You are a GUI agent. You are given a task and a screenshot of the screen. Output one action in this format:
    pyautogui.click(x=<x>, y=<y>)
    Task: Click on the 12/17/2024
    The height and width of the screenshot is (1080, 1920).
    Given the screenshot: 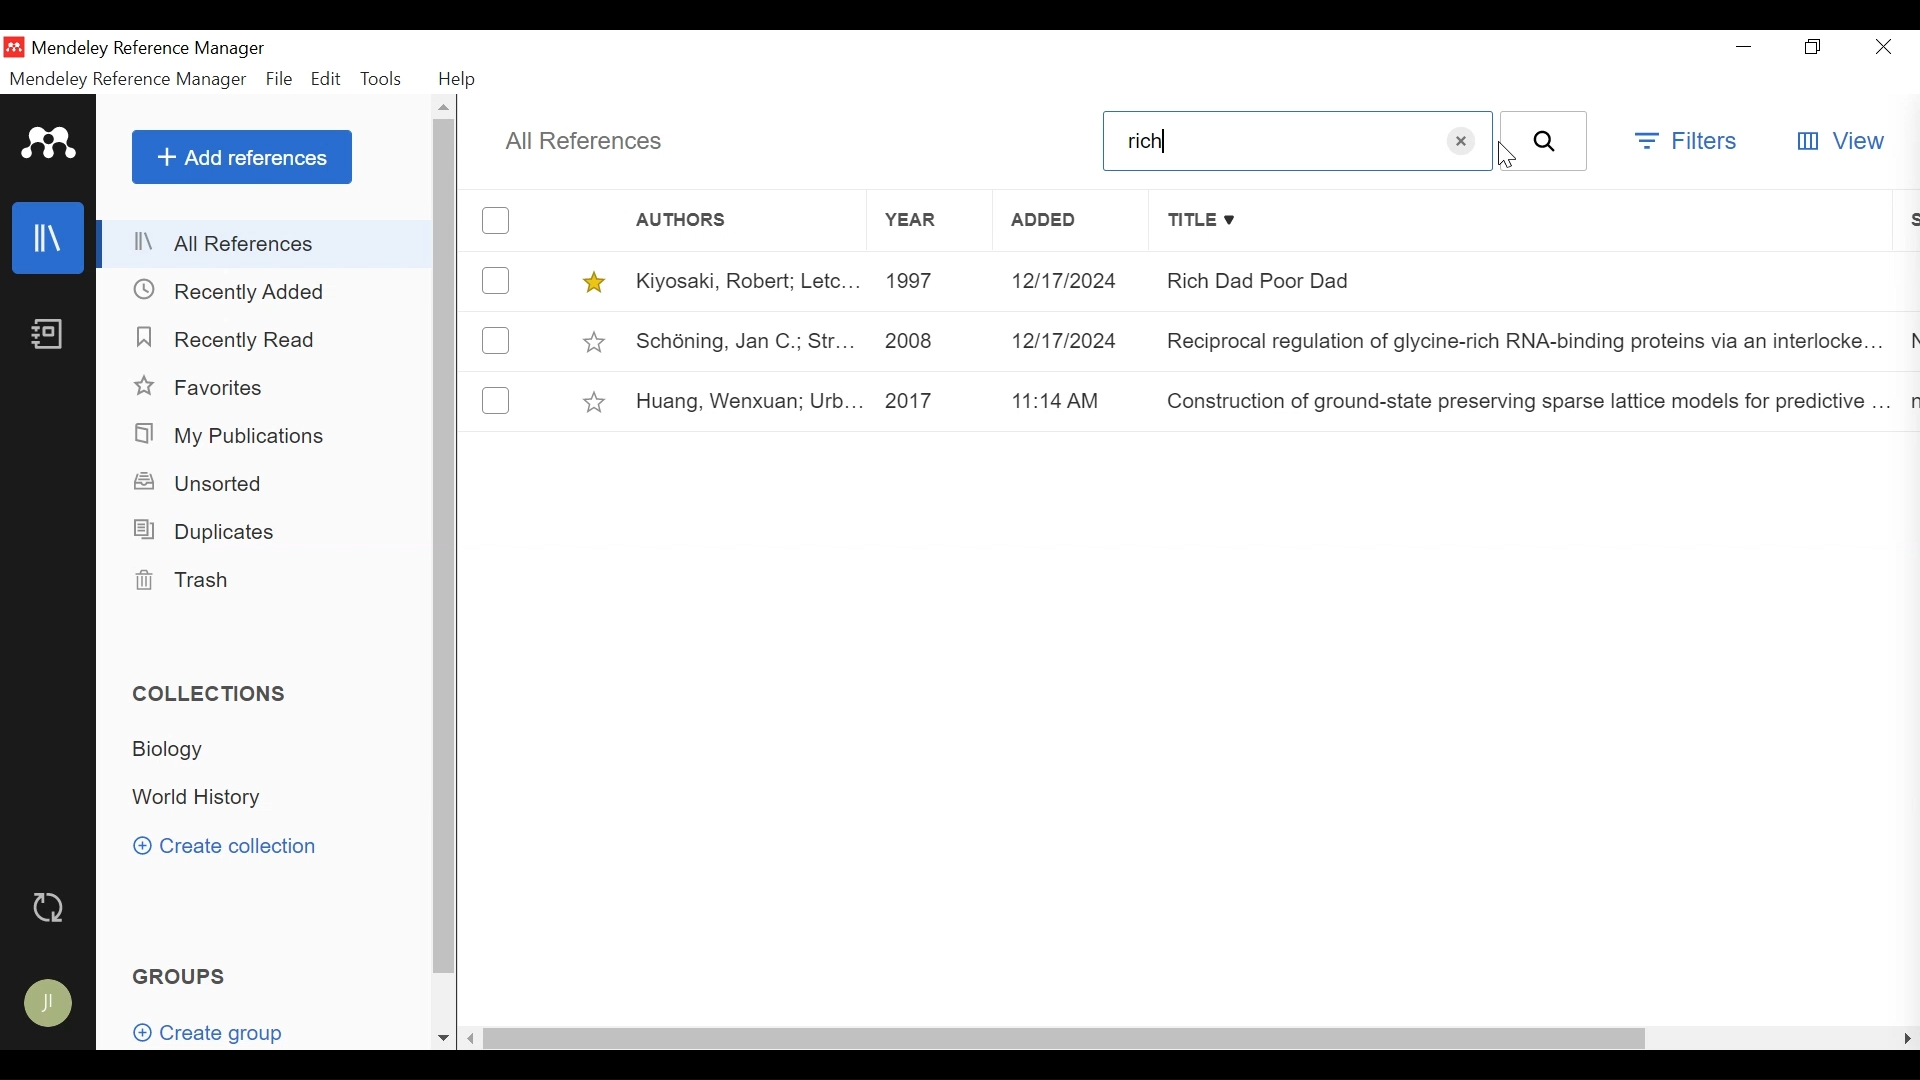 What is the action you would take?
    pyautogui.click(x=1070, y=339)
    